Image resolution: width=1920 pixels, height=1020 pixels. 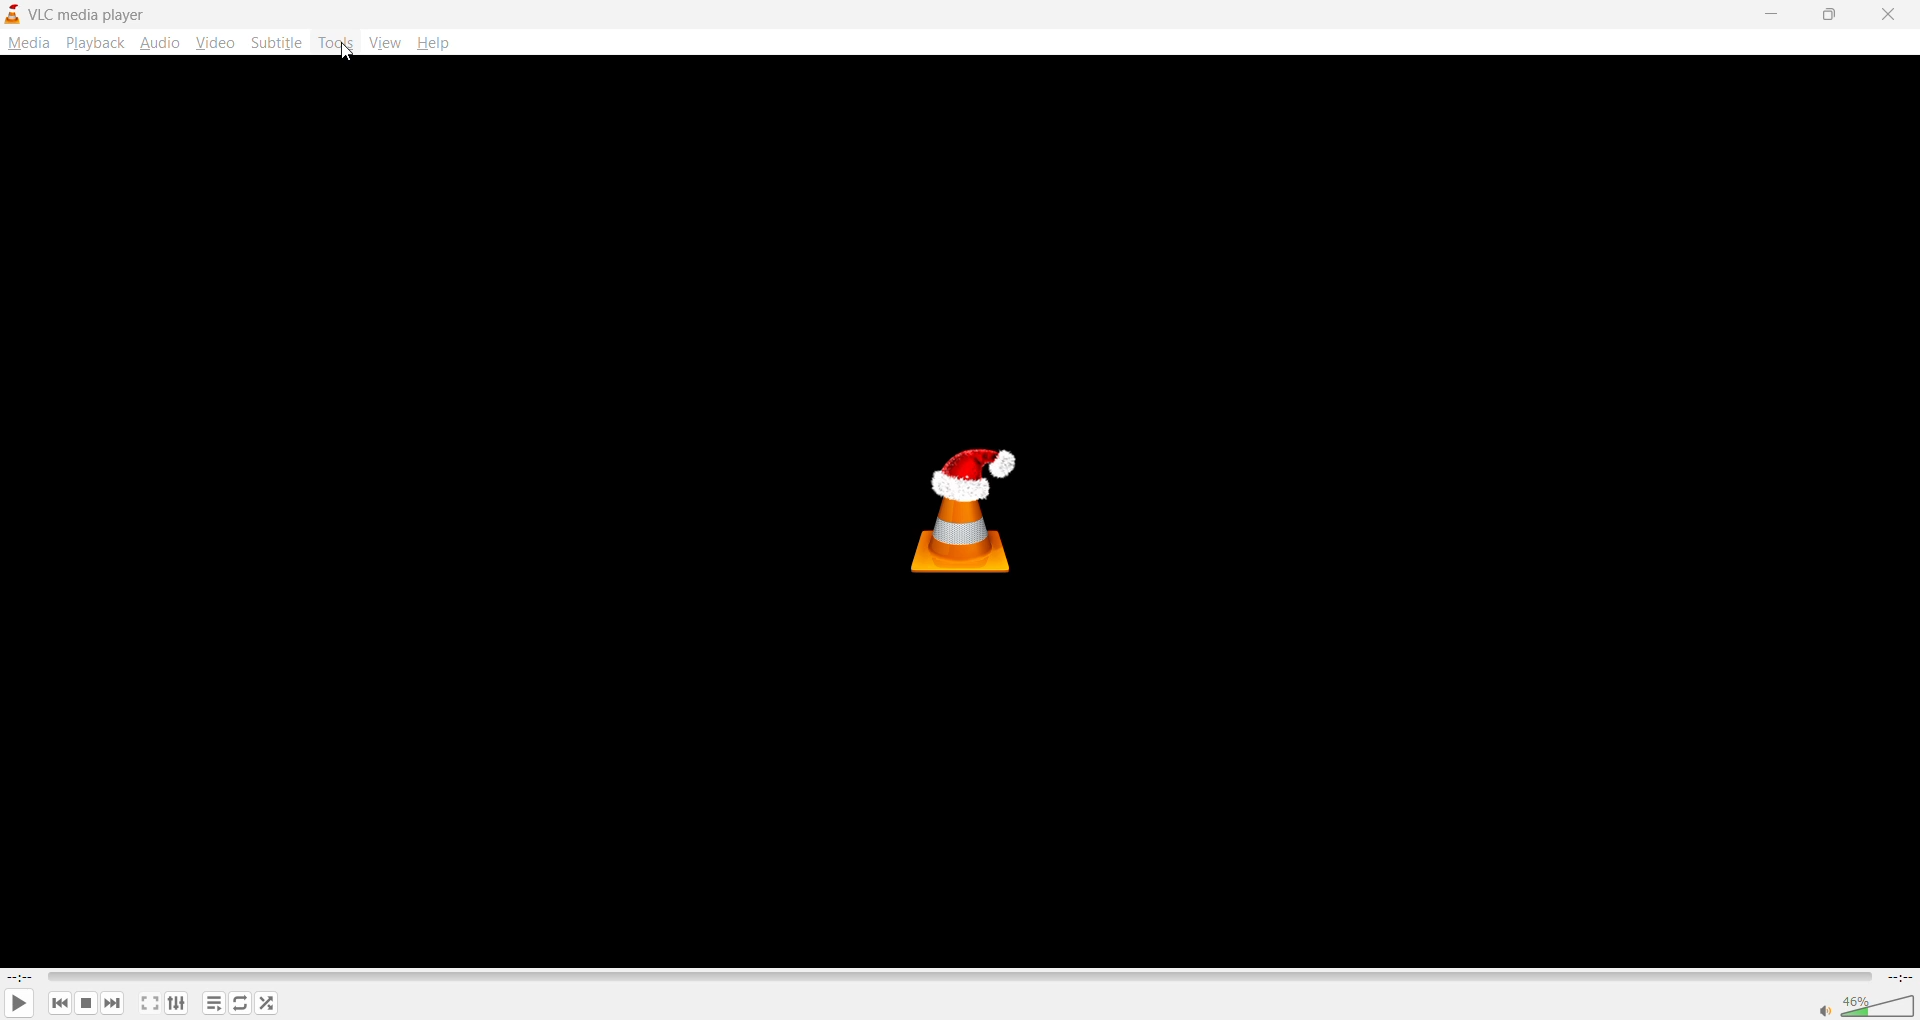 I want to click on playlist, so click(x=215, y=1003).